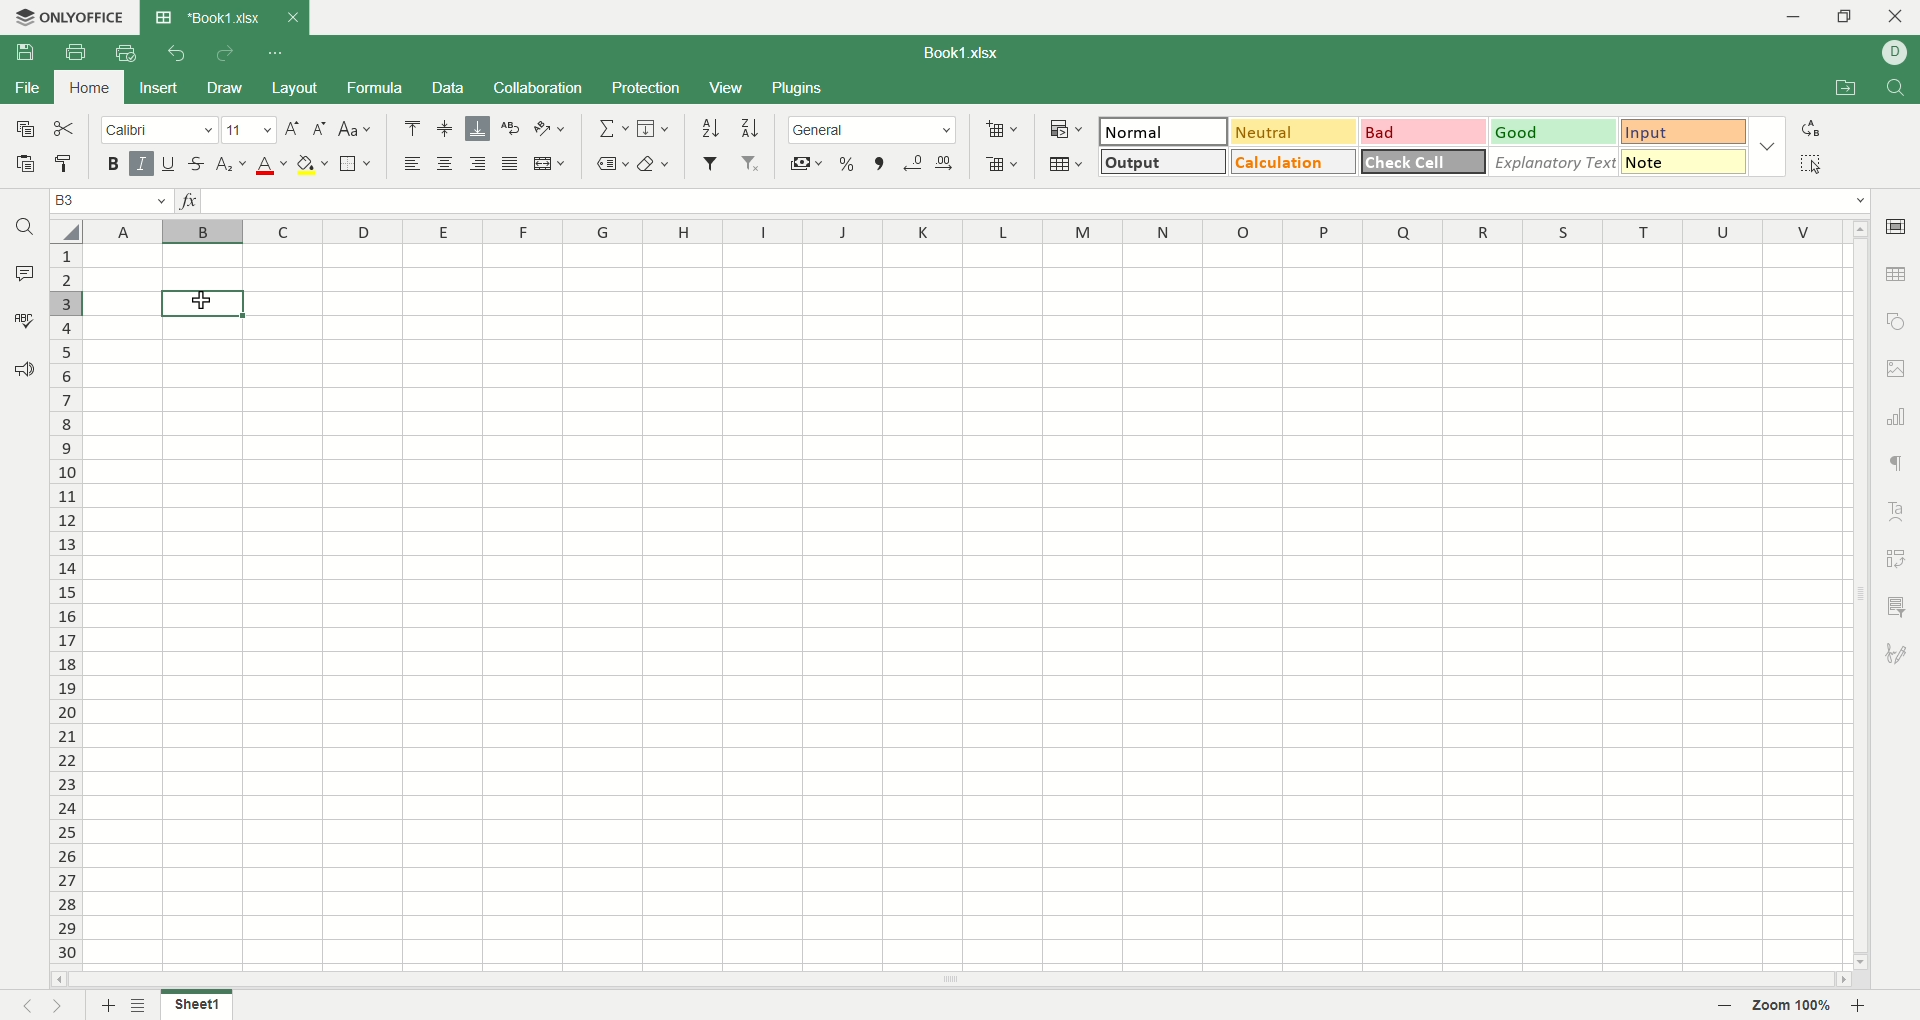 The width and height of the screenshot is (1920, 1020). What do you see at coordinates (1003, 131) in the screenshot?
I see `insert cell` at bounding box center [1003, 131].